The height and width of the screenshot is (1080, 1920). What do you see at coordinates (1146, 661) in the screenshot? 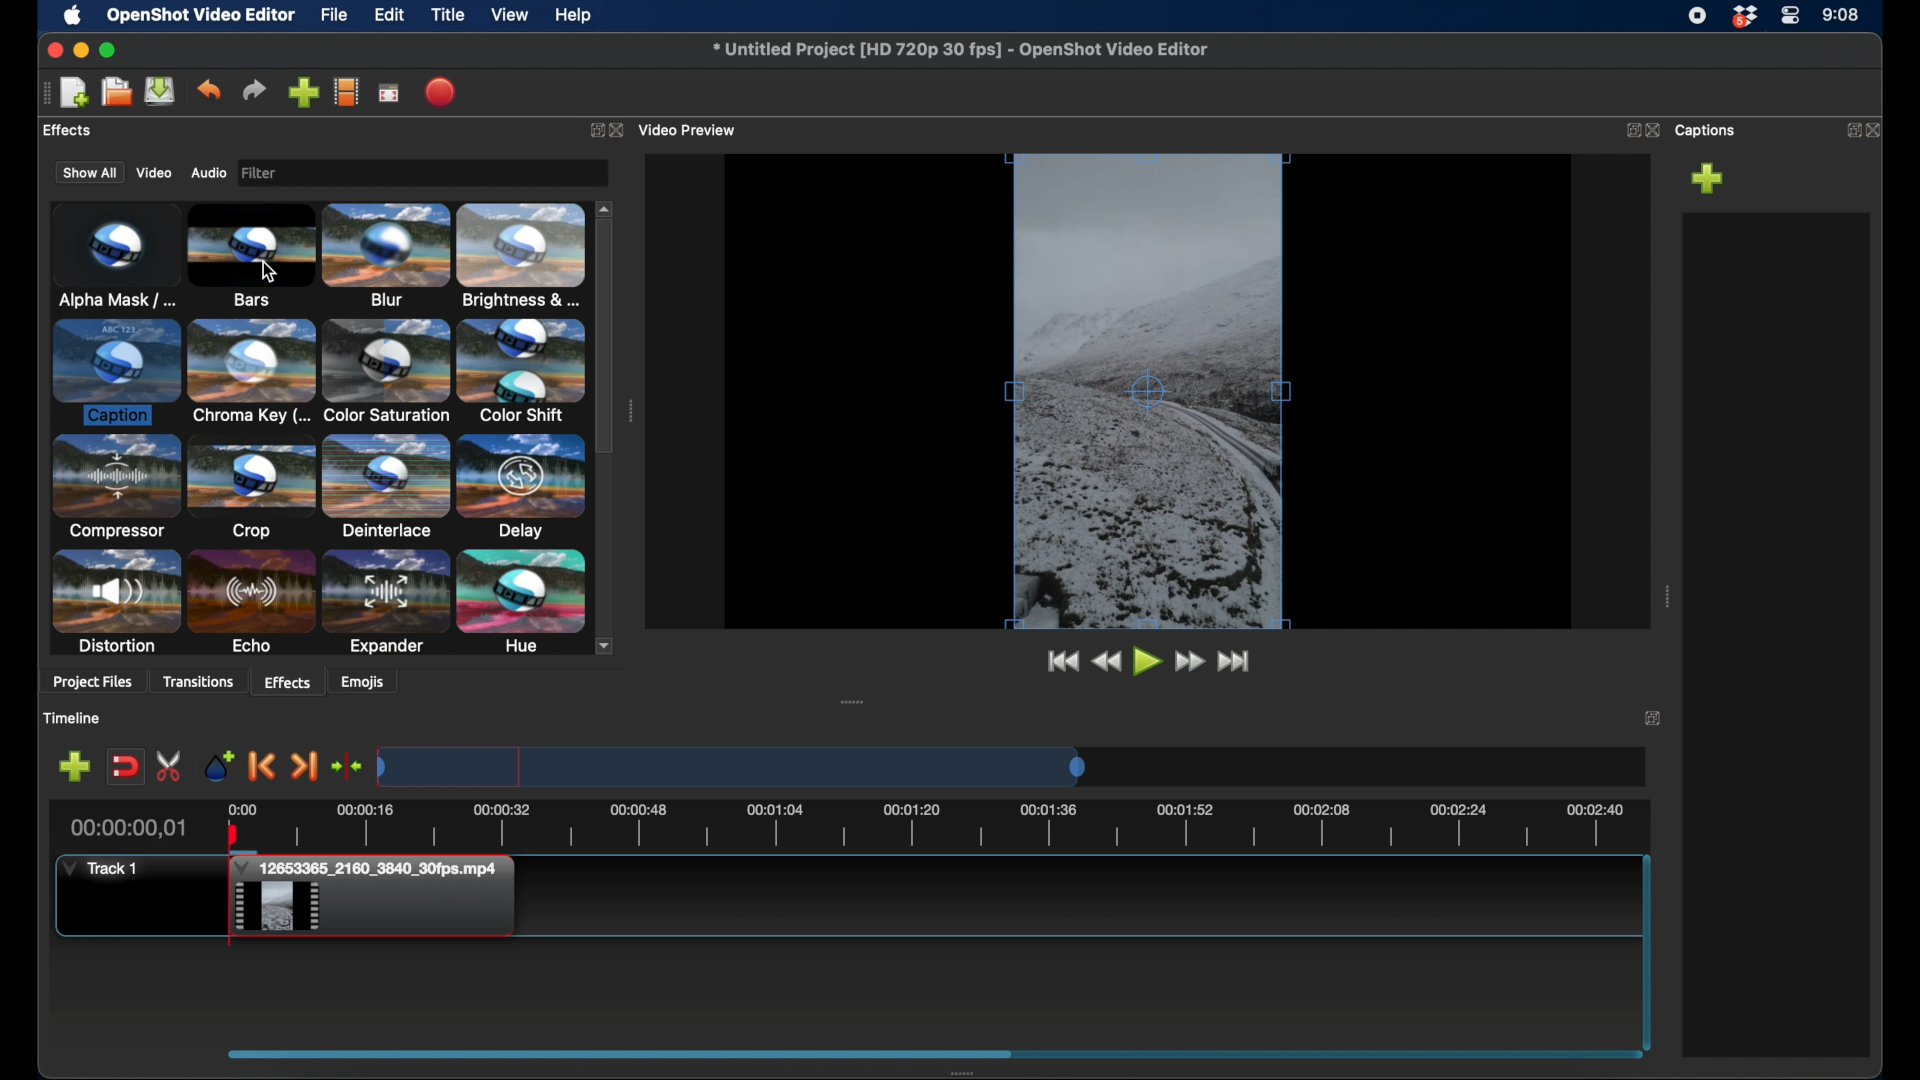
I see `play` at bounding box center [1146, 661].